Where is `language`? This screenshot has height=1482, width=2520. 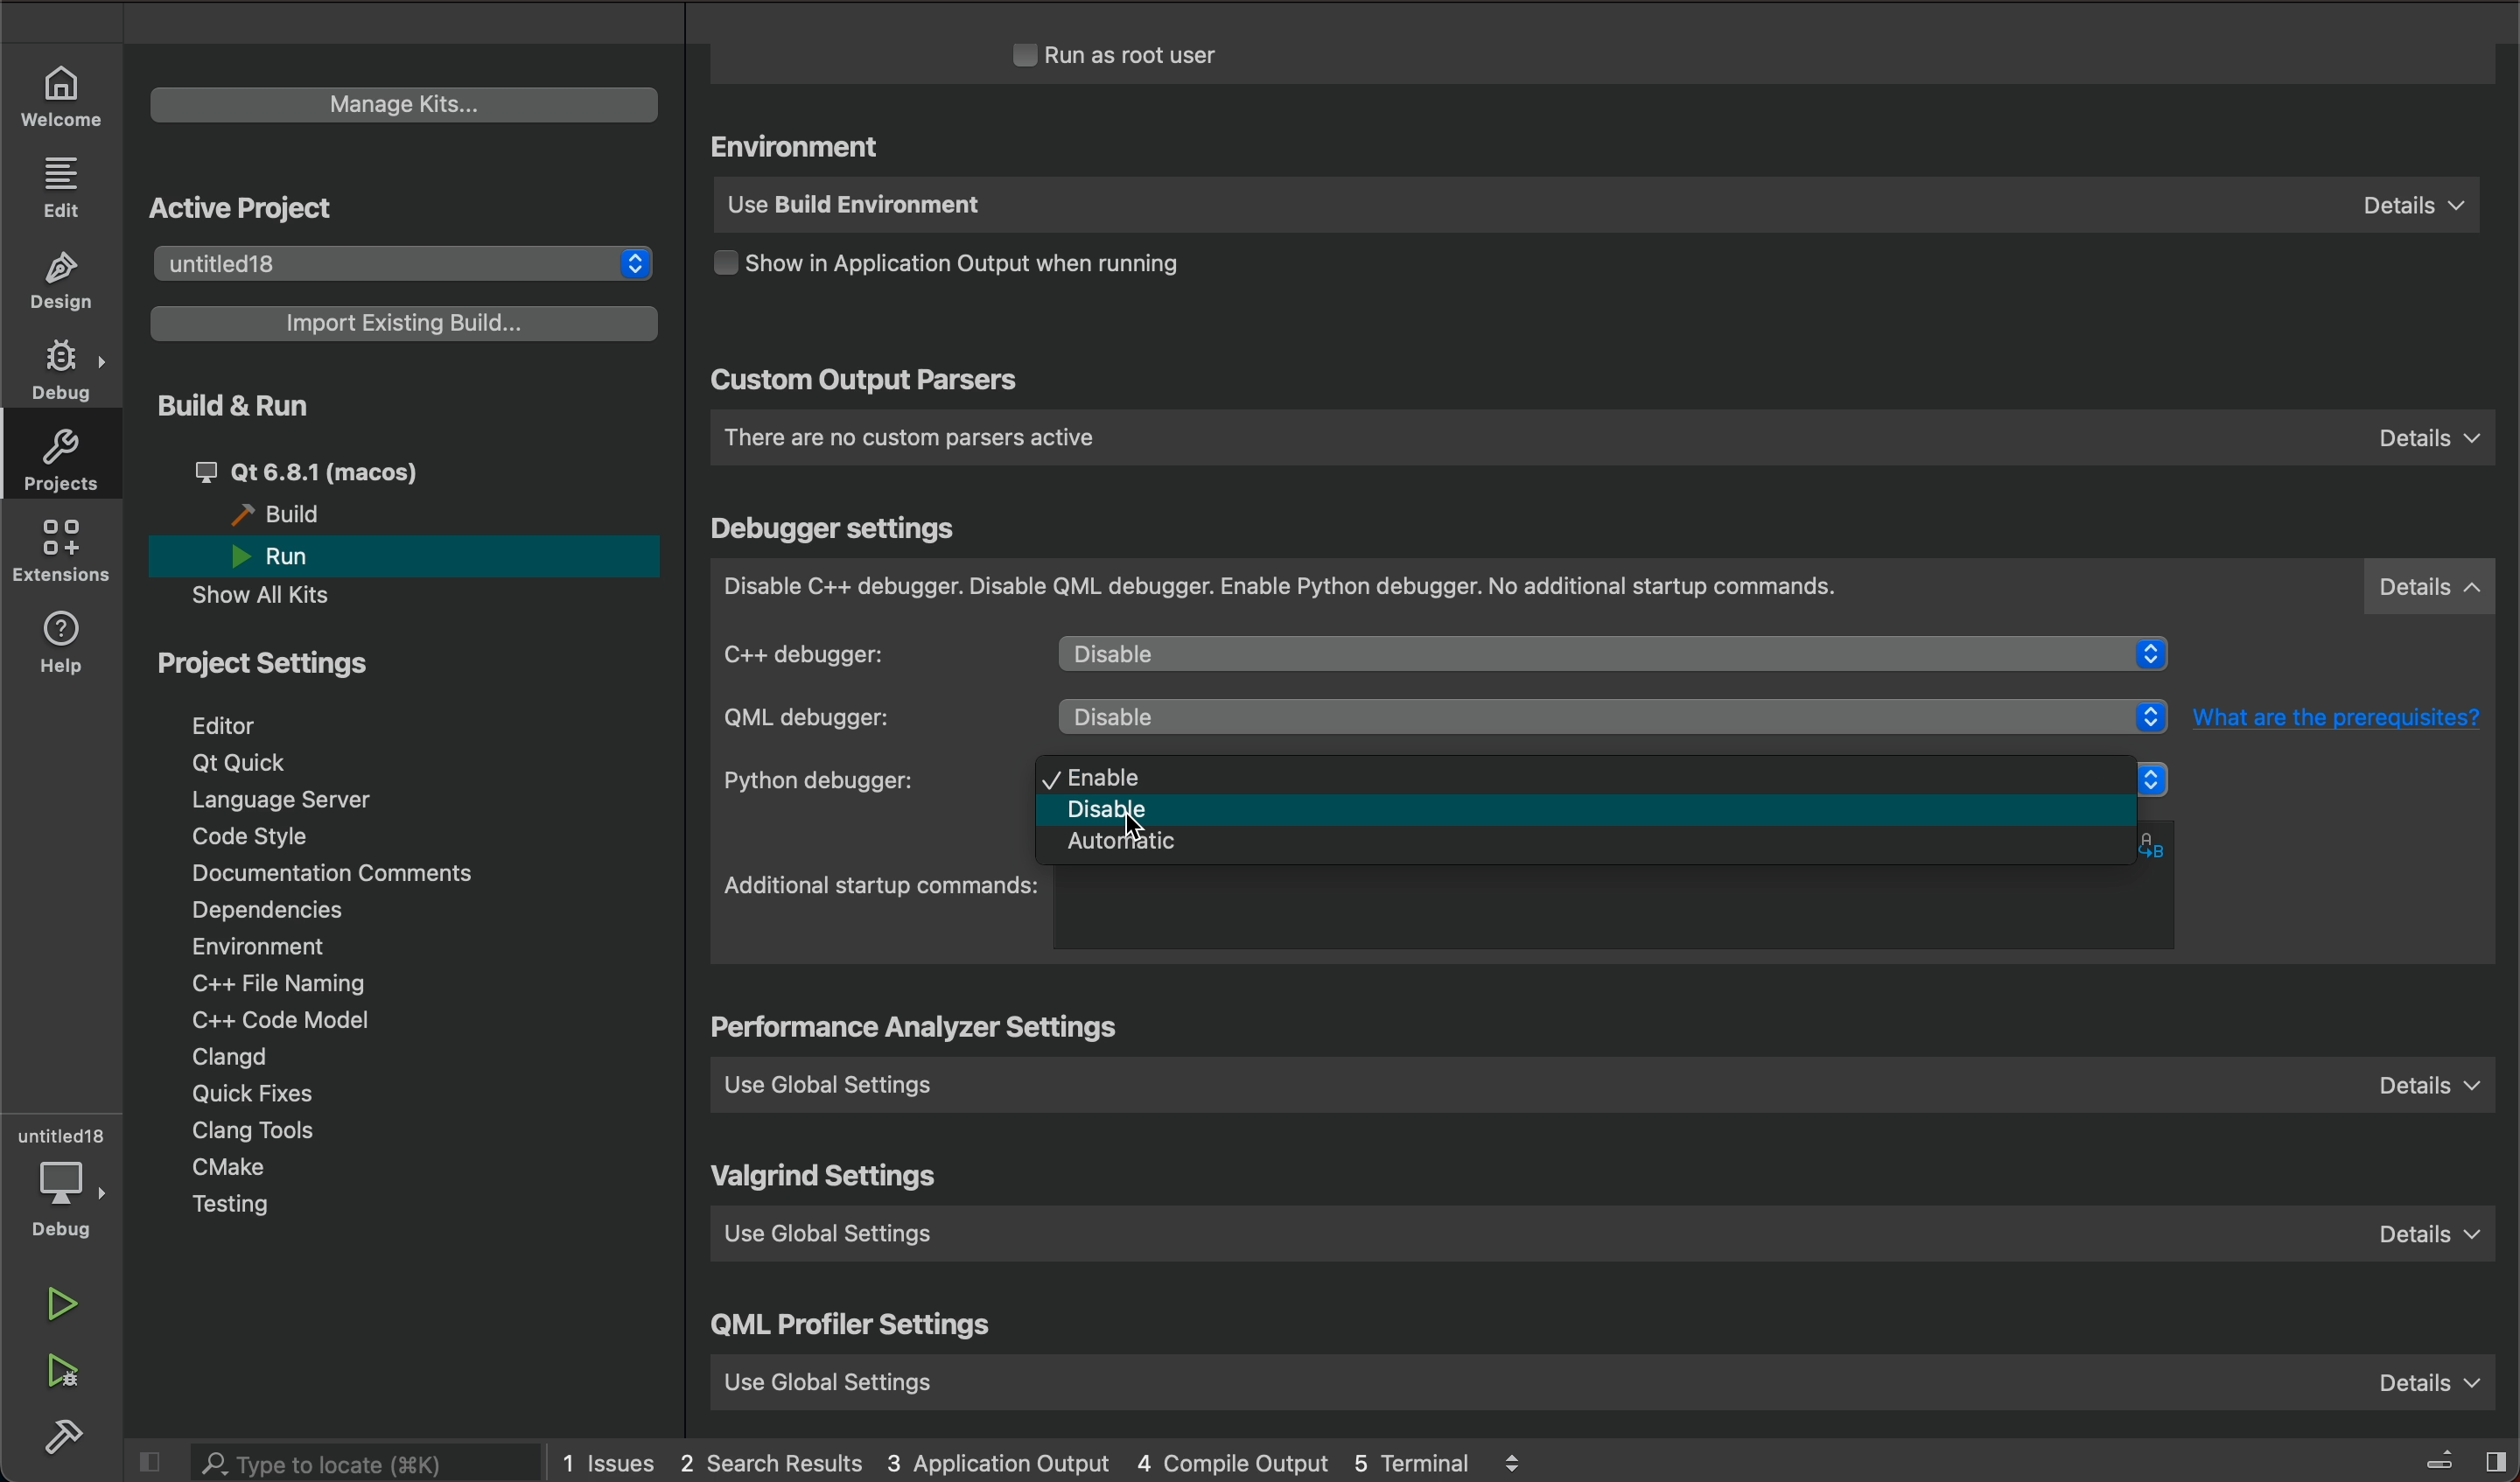
language is located at coordinates (298, 800).